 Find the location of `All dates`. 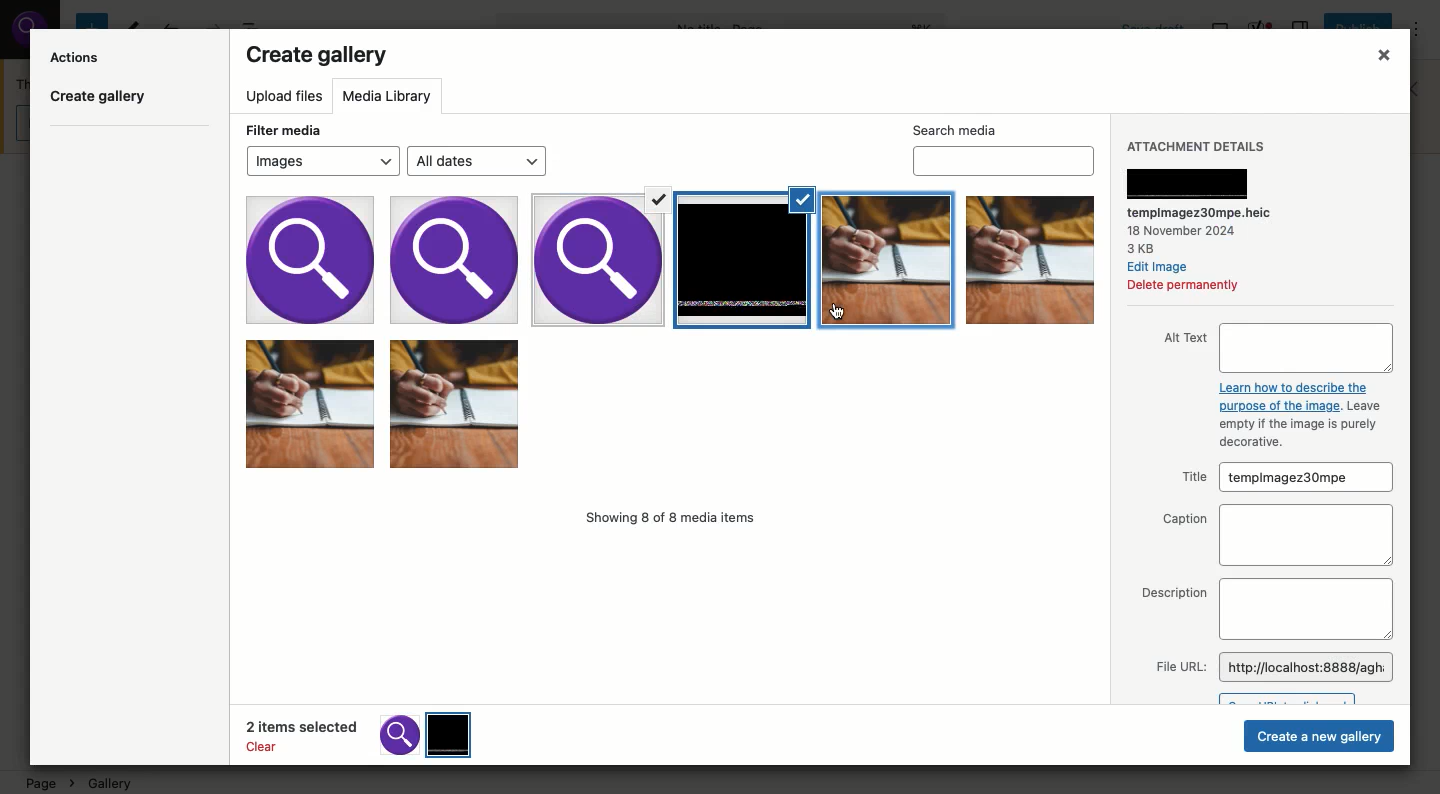

All dates is located at coordinates (479, 162).